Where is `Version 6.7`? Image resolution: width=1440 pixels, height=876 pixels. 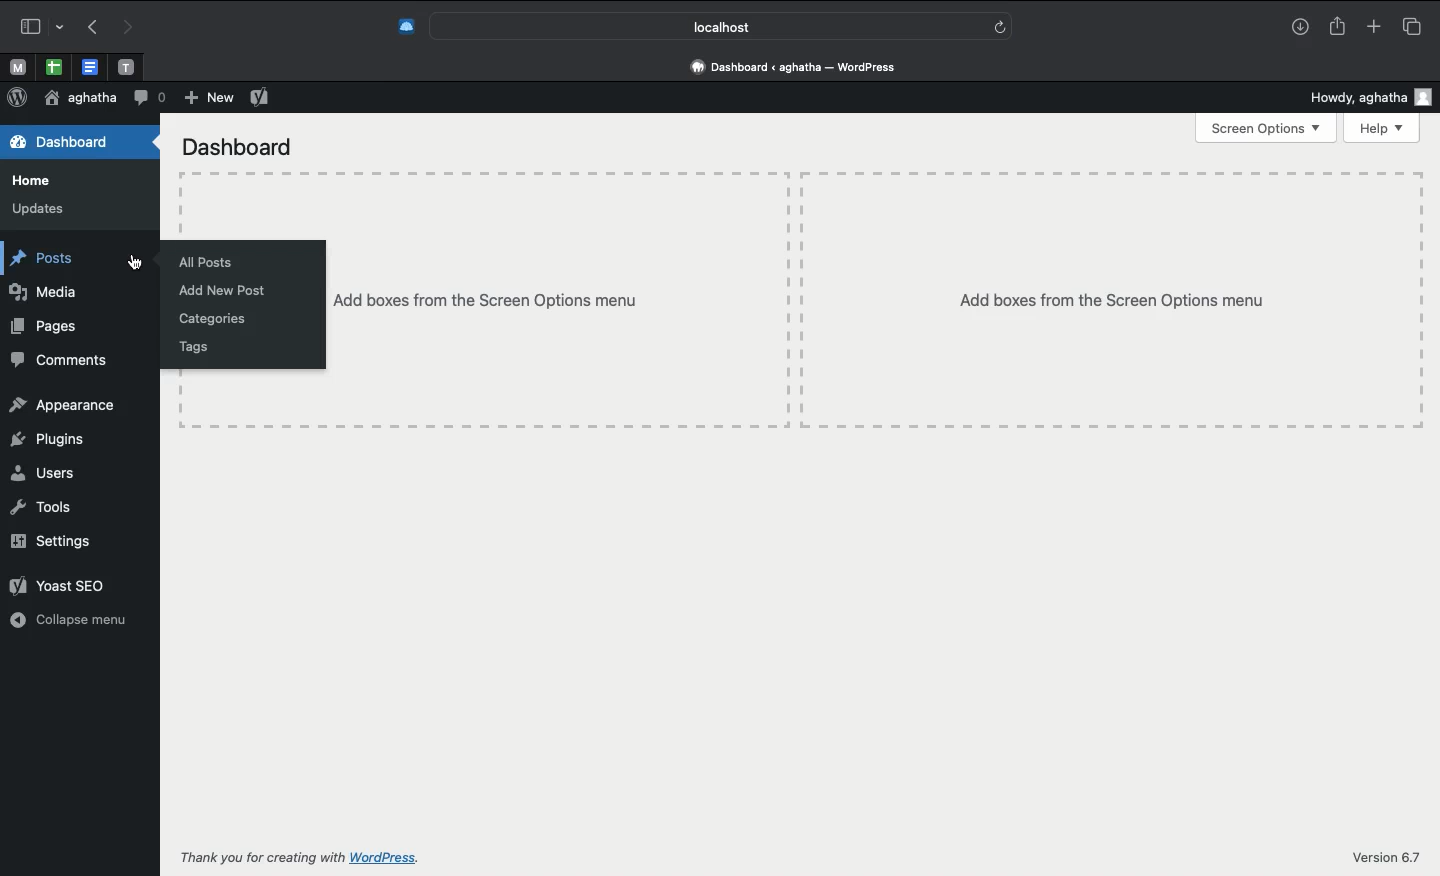
Version 6.7 is located at coordinates (1385, 855).